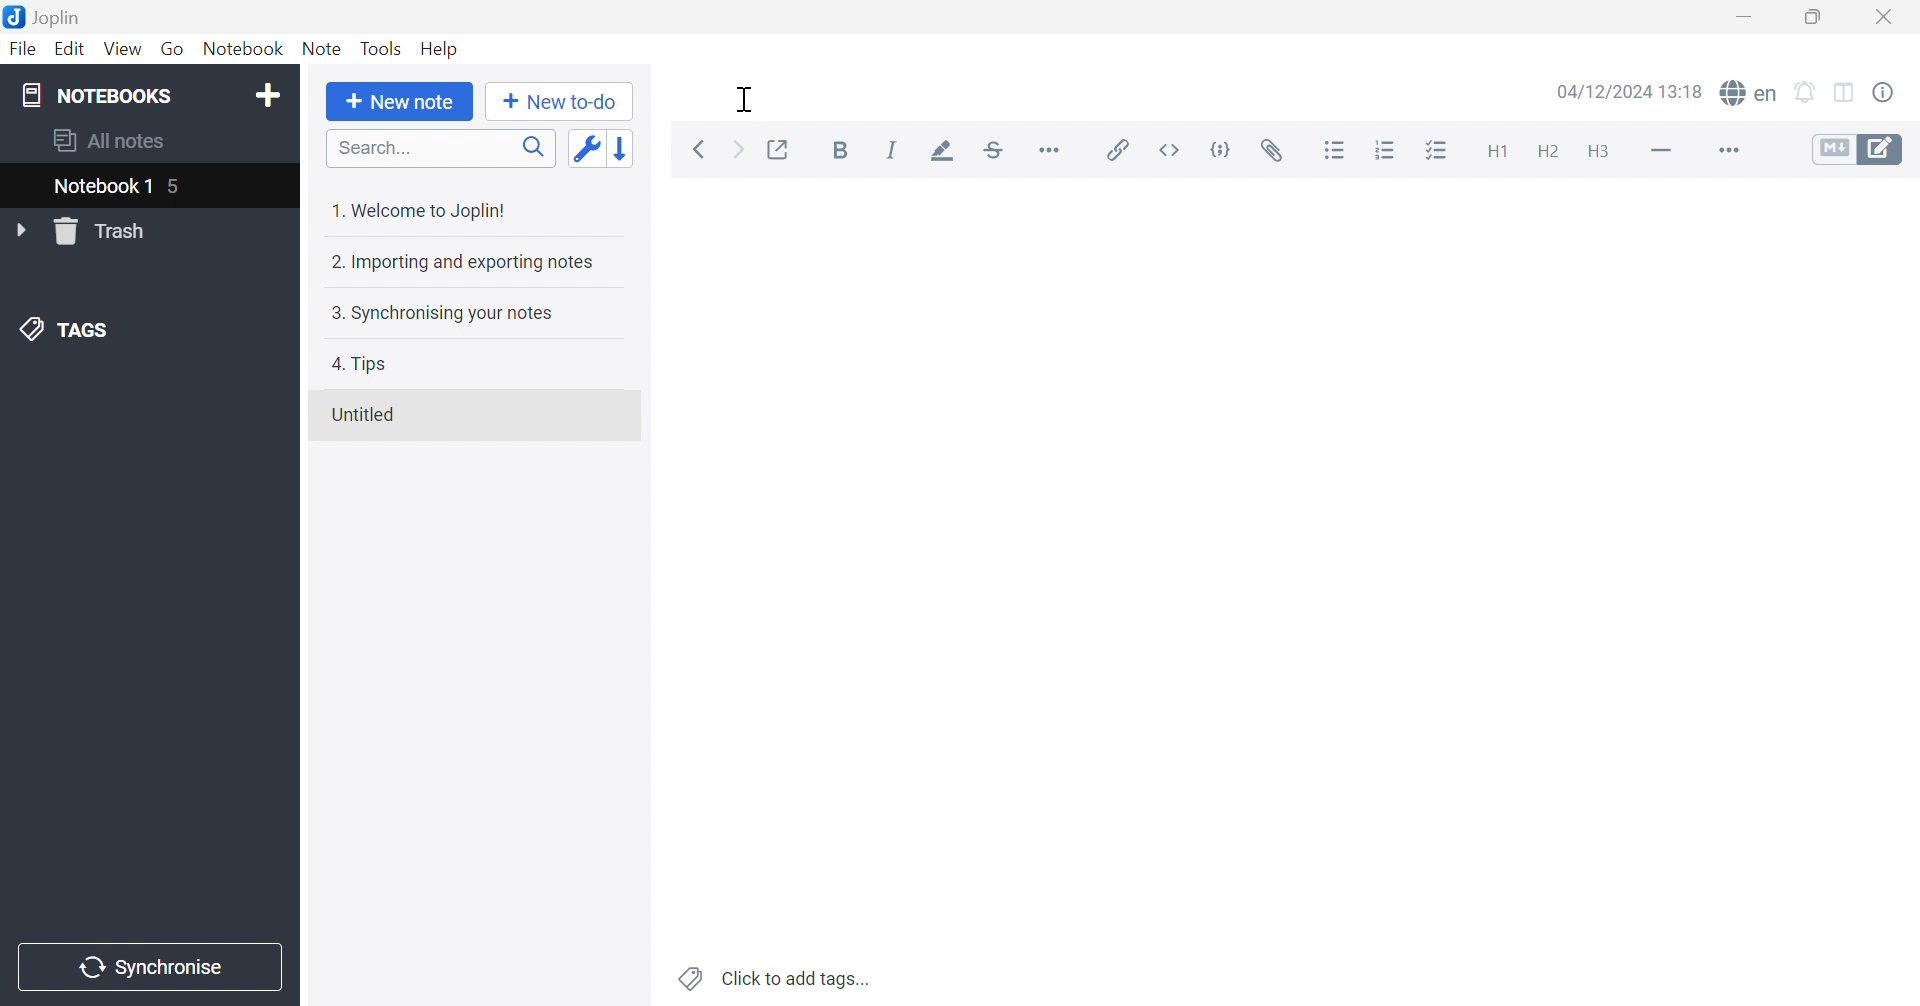  What do you see at coordinates (427, 210) in the screenshot?
I see `1. Welcome to Joplin!` at bounding box center [427, 210].